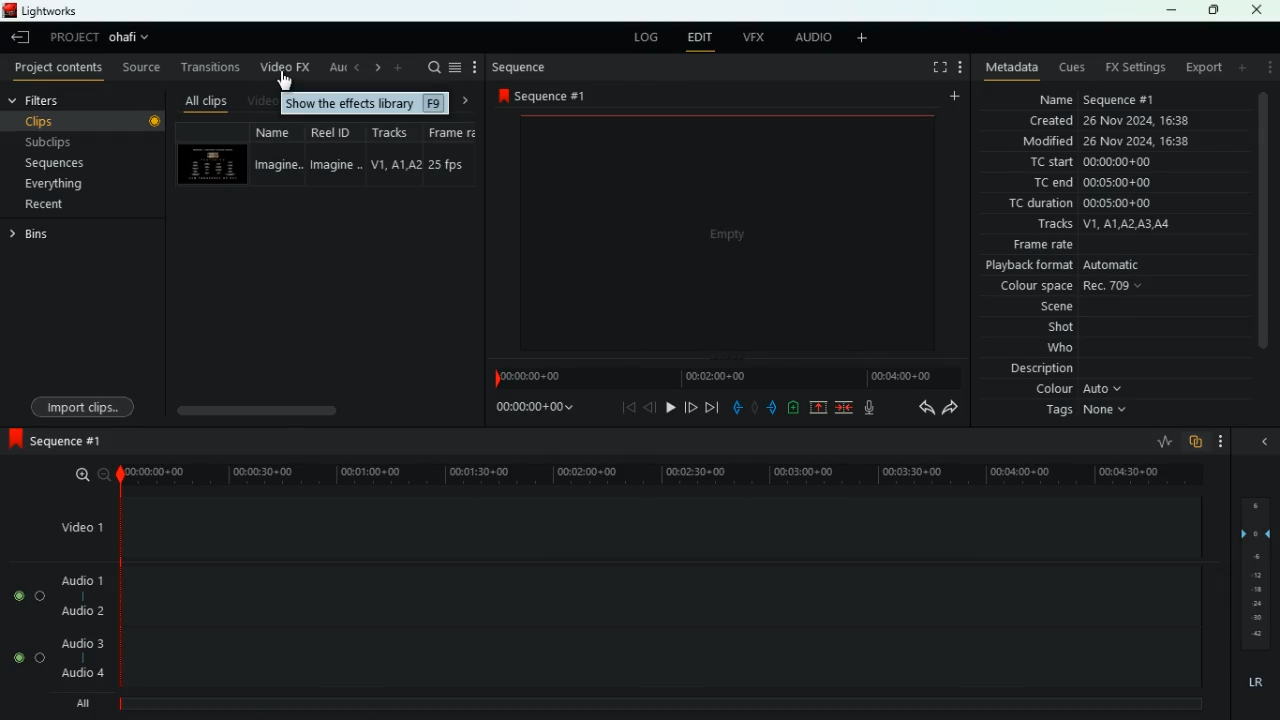 This screenshot has height=720, width=1280. I want to click on zoom, so click(78, 475).